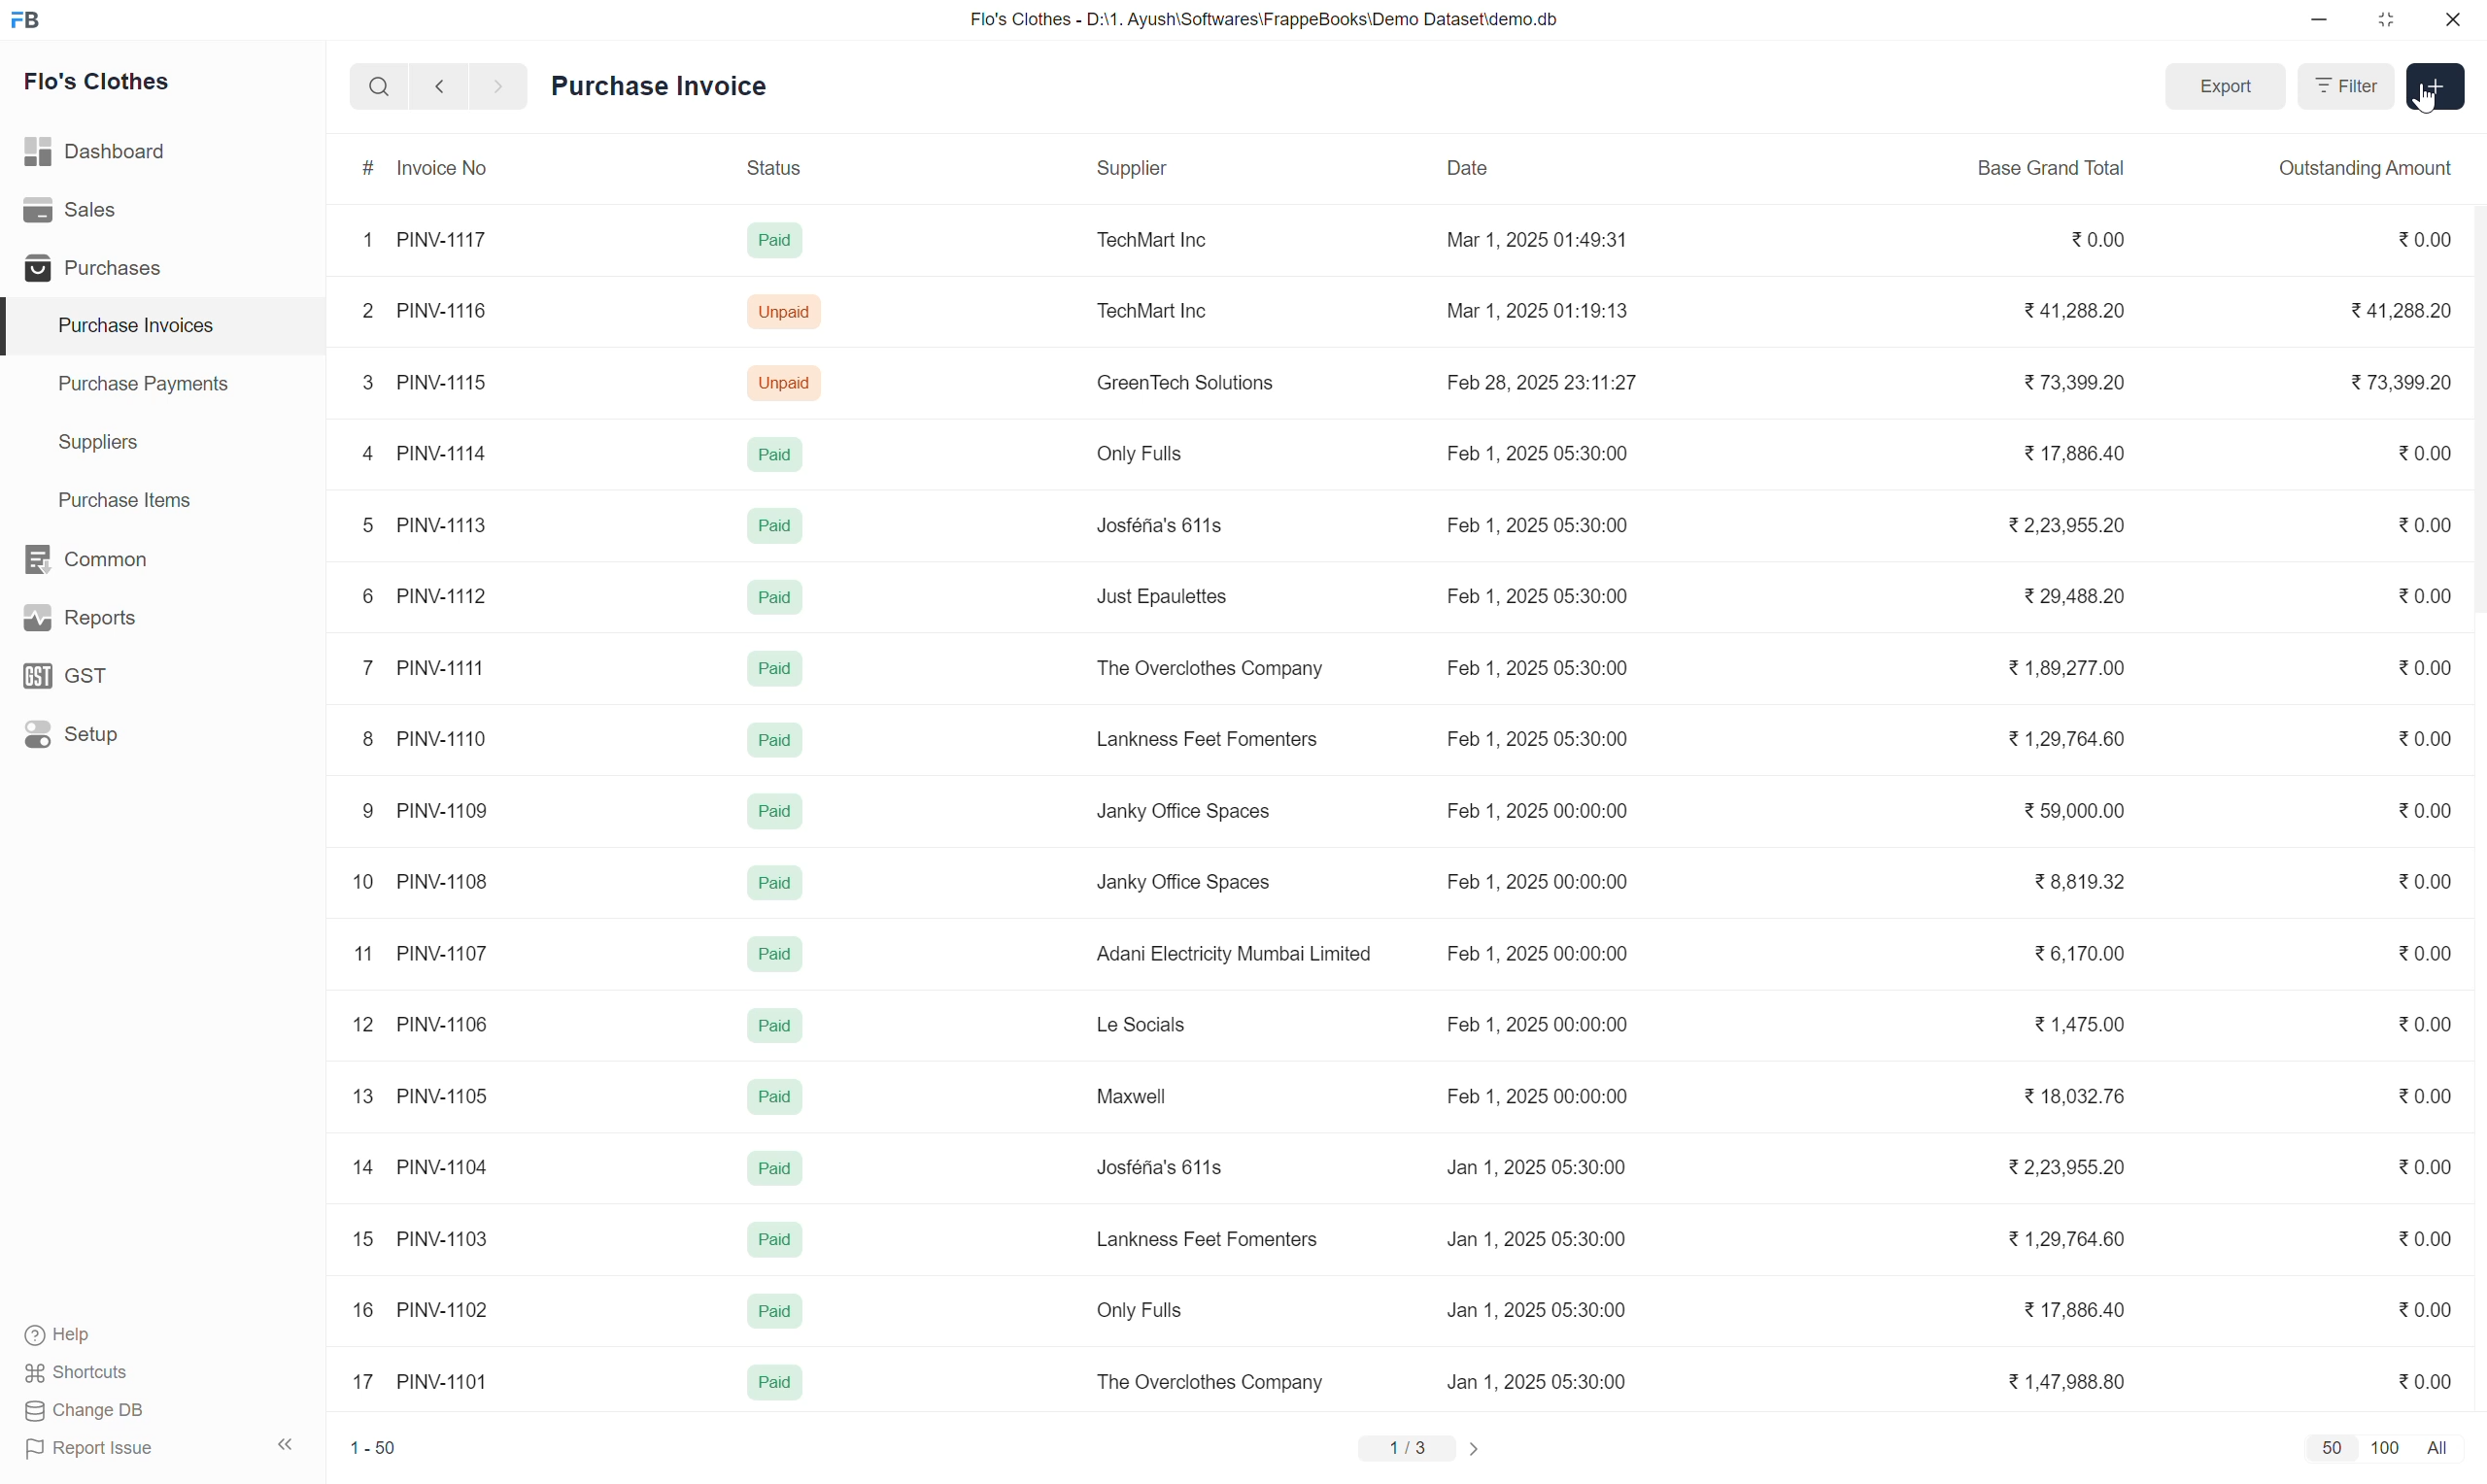 The width and height of the screenshot is (2487, 1484). Describe the element at coordinates (1145, 1309) in the screenshot. I see `Only Fulls` at that location.